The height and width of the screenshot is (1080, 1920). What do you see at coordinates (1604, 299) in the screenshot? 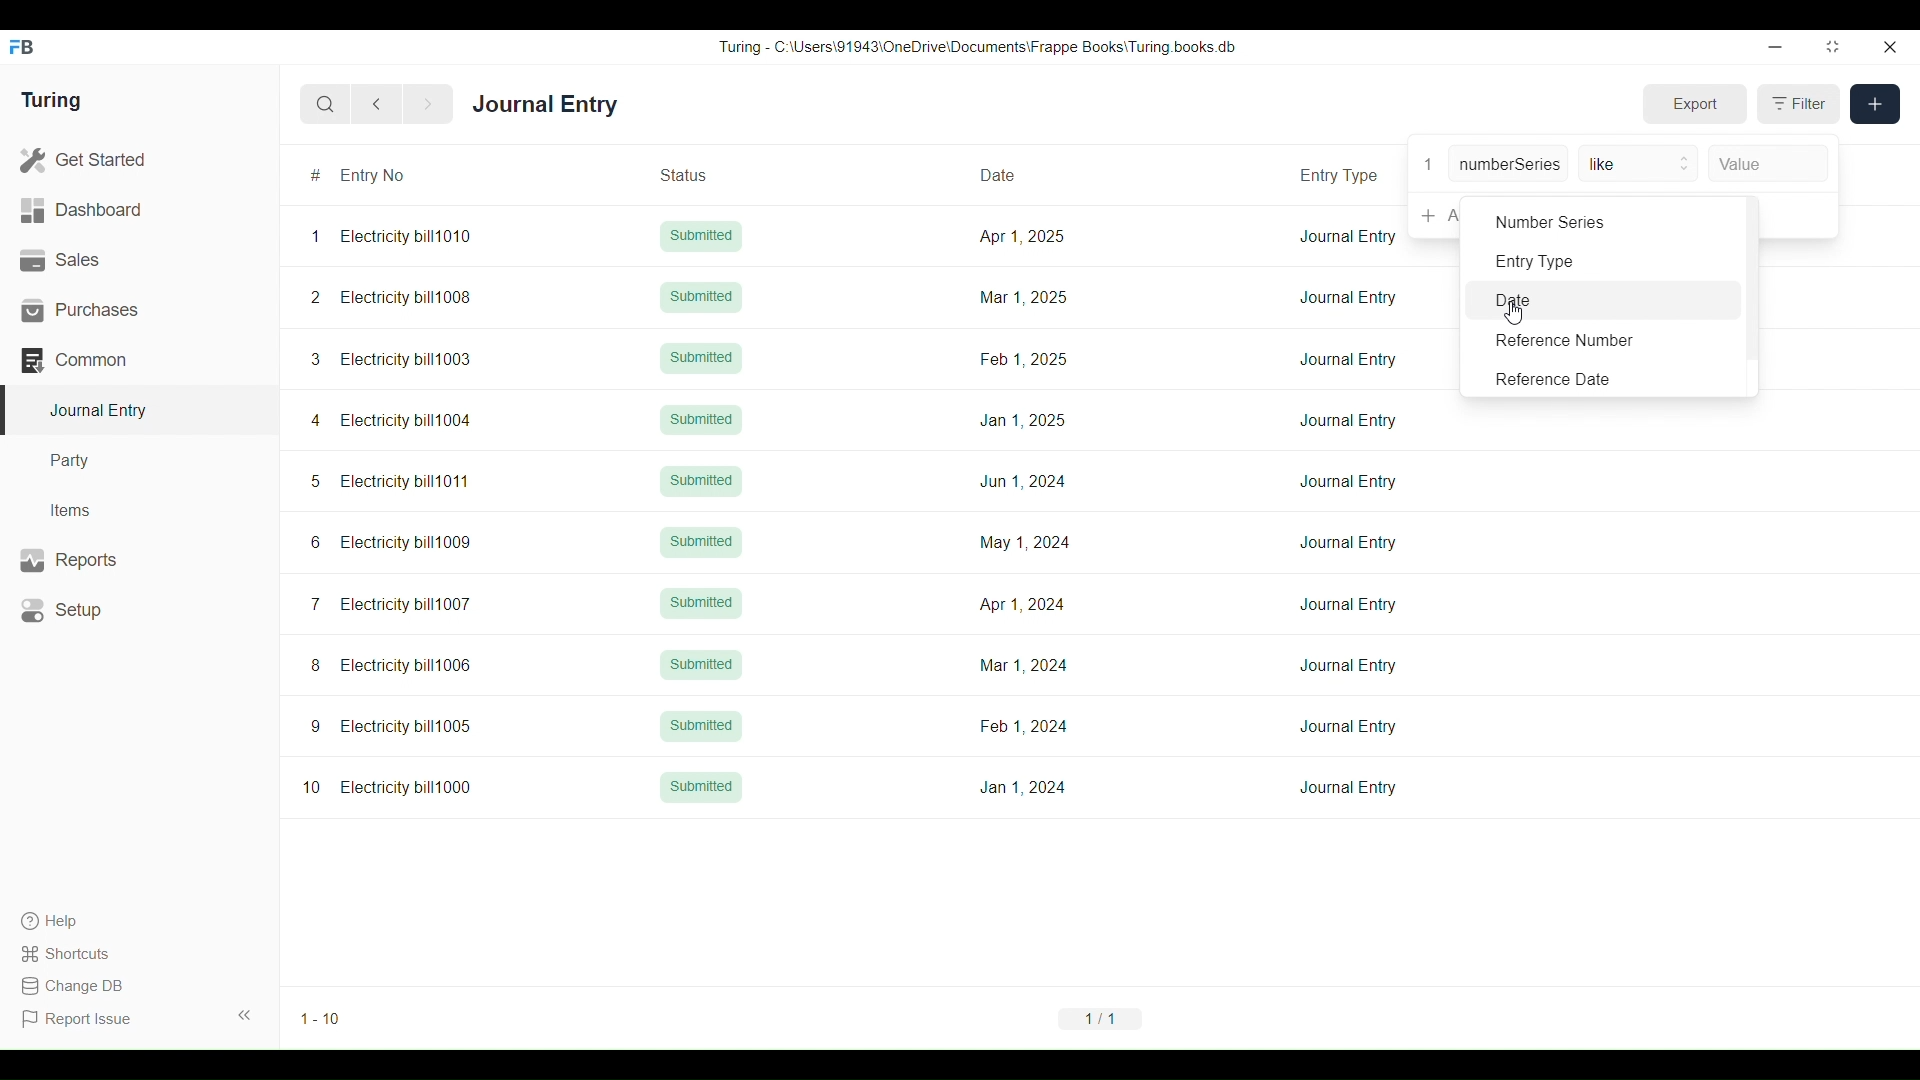
I see `Date` at bounding box center [1604, 299].